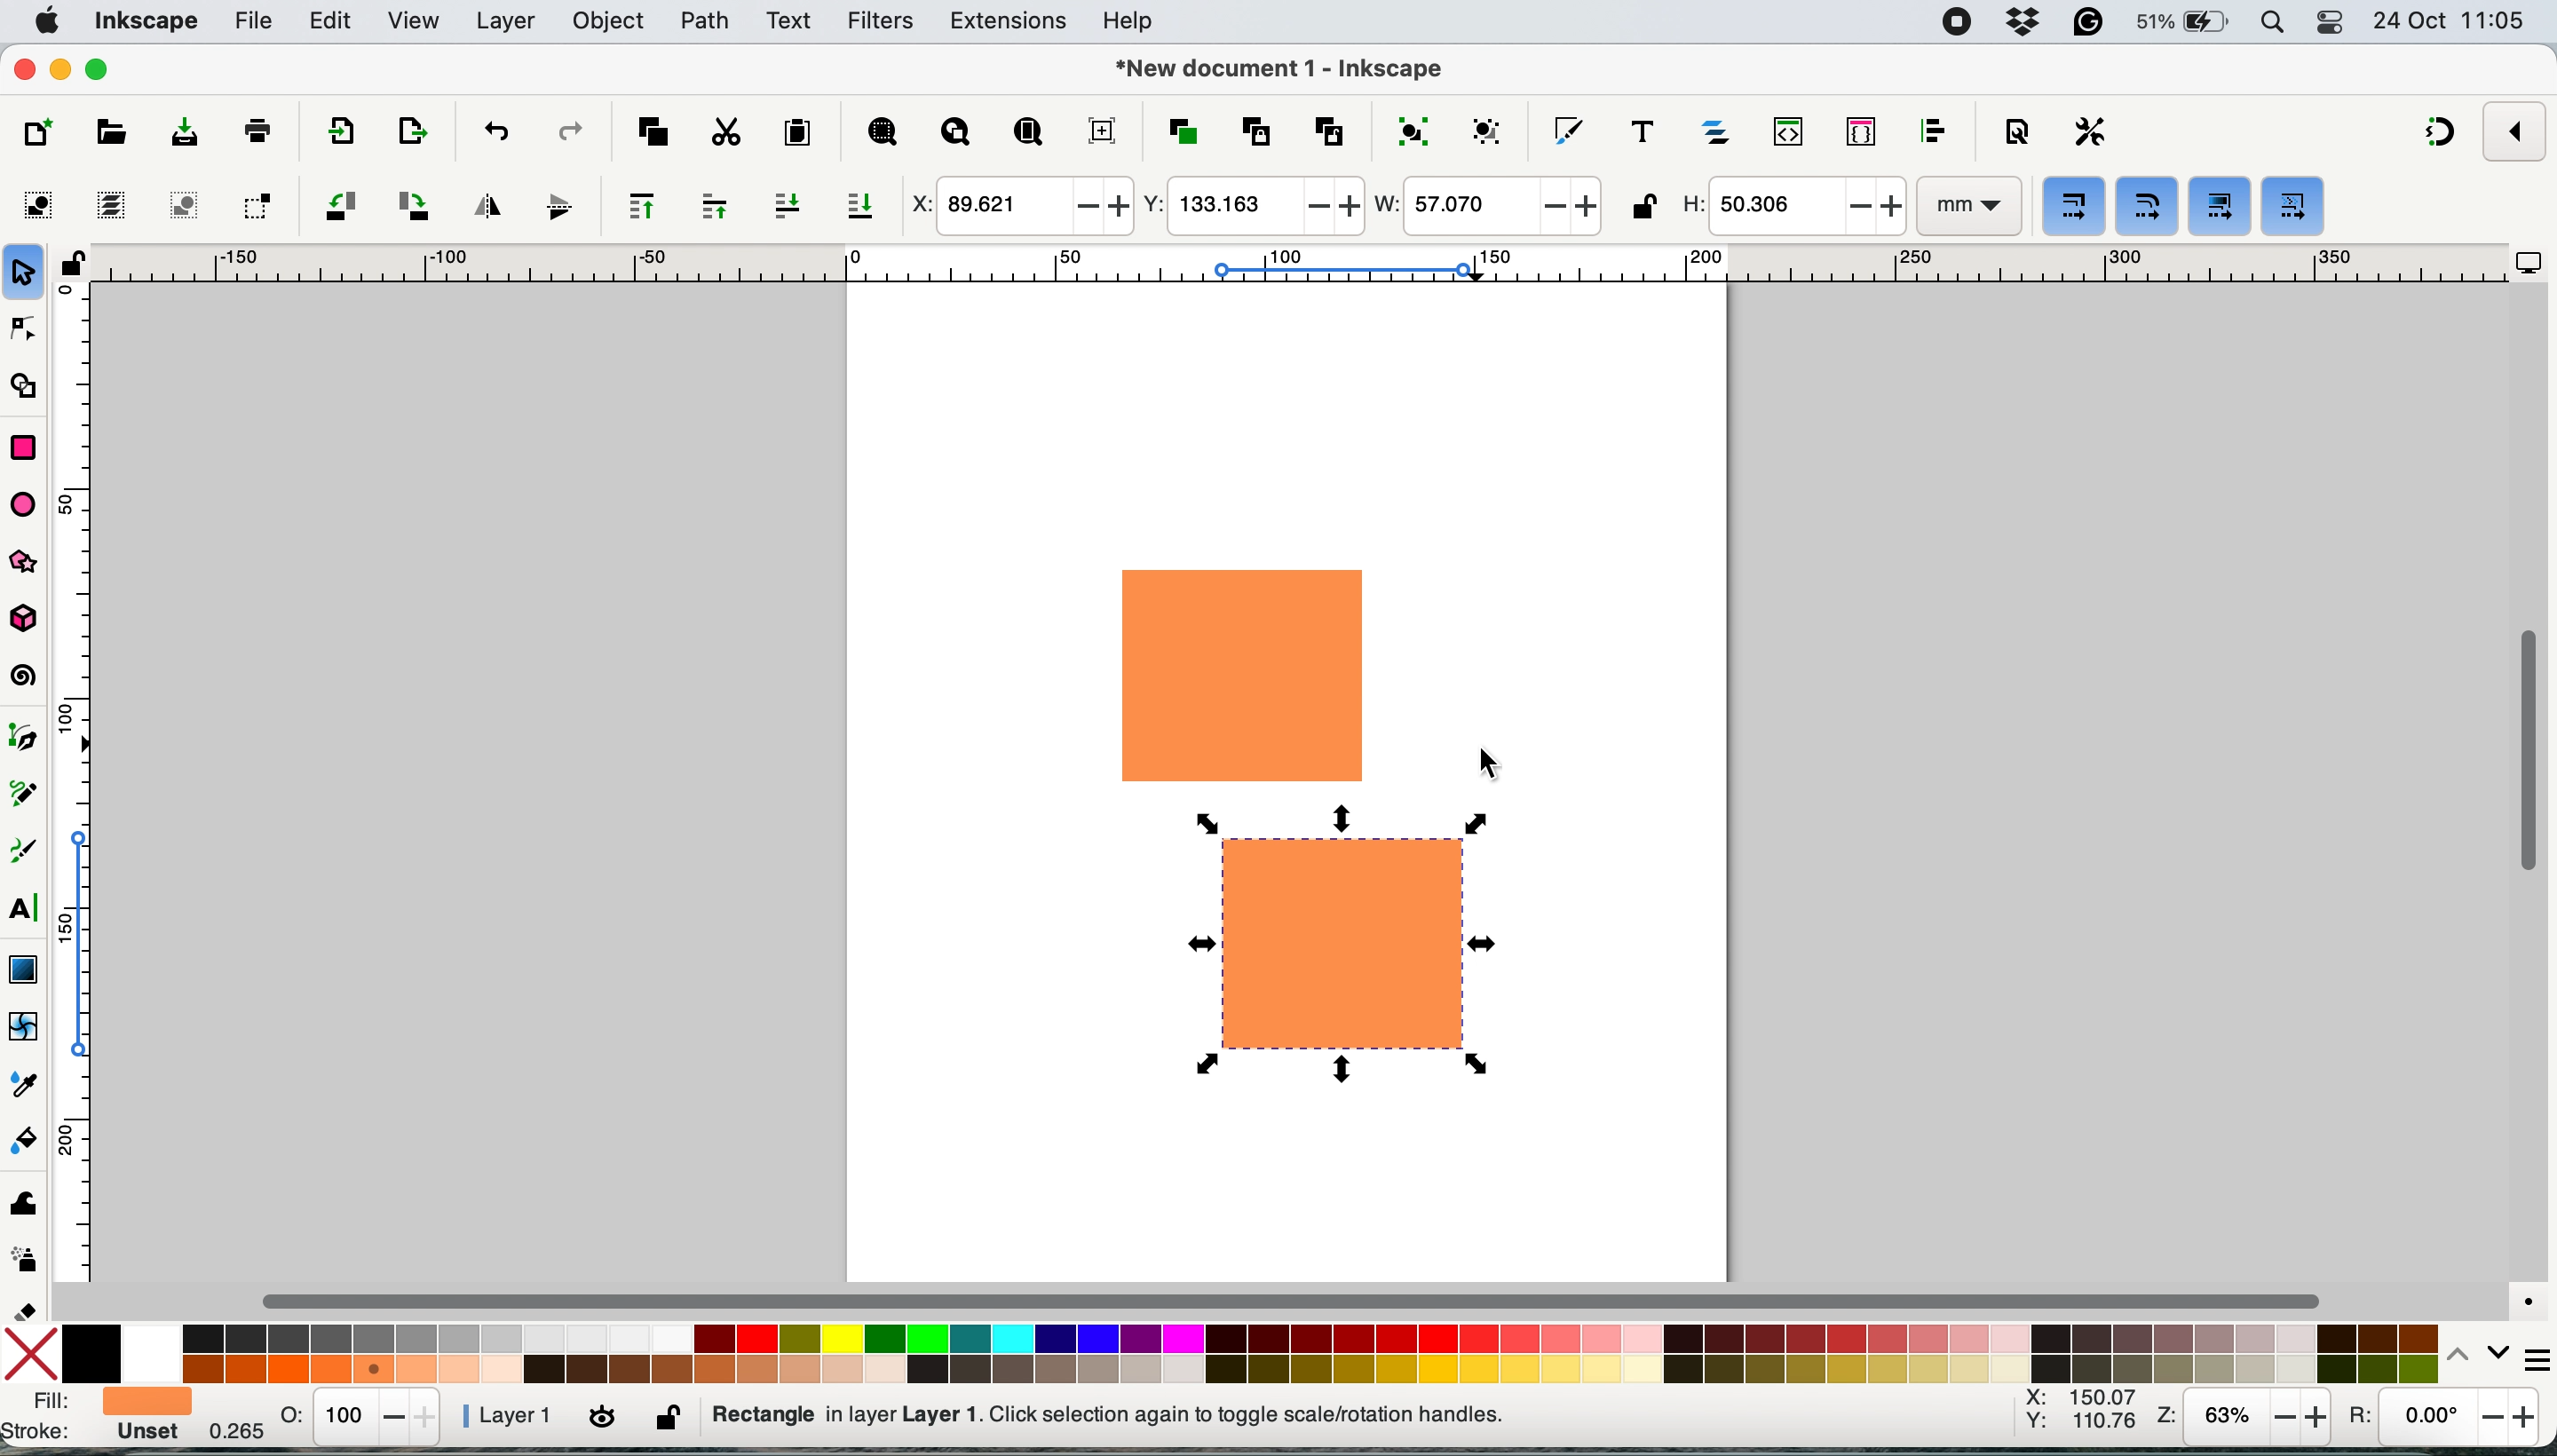 The width and height of the screenshot is (2557, 1456). What do you see at coordinates (1966, 207) in the screenshot?
I see `mm` at bounding box center [1966, 207].